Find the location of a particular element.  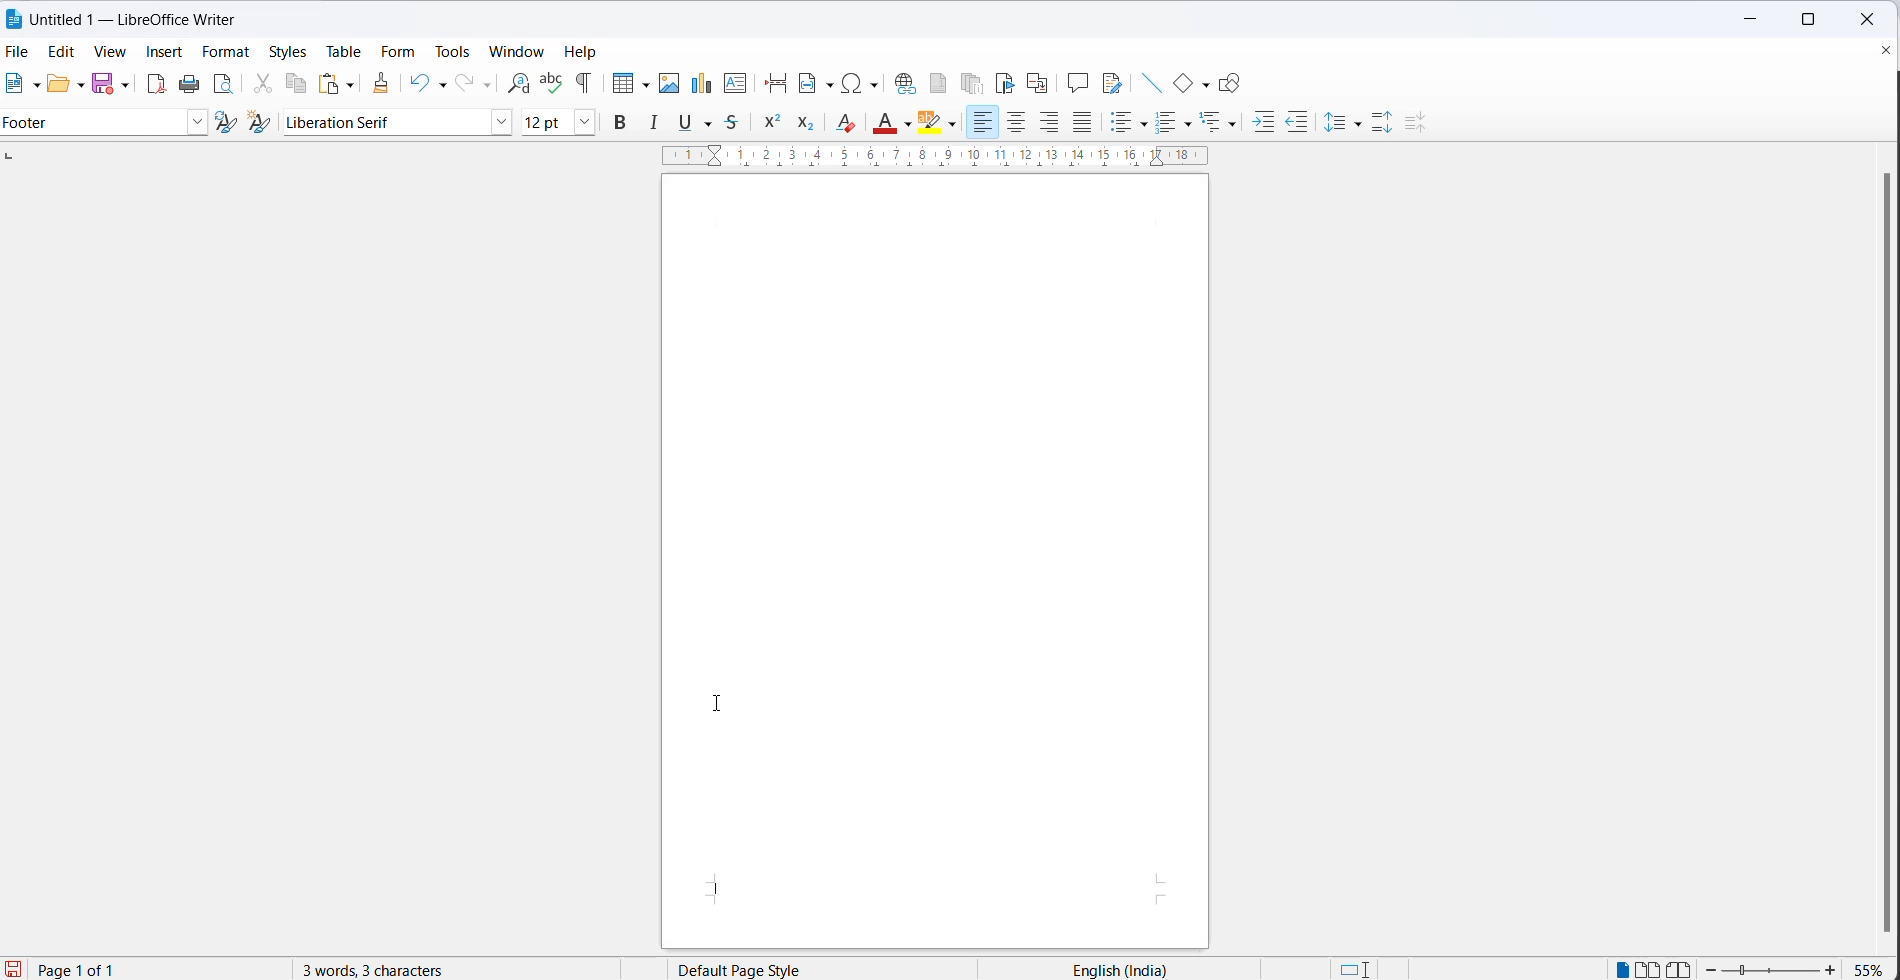

tools is located at coordinates (450, 50).